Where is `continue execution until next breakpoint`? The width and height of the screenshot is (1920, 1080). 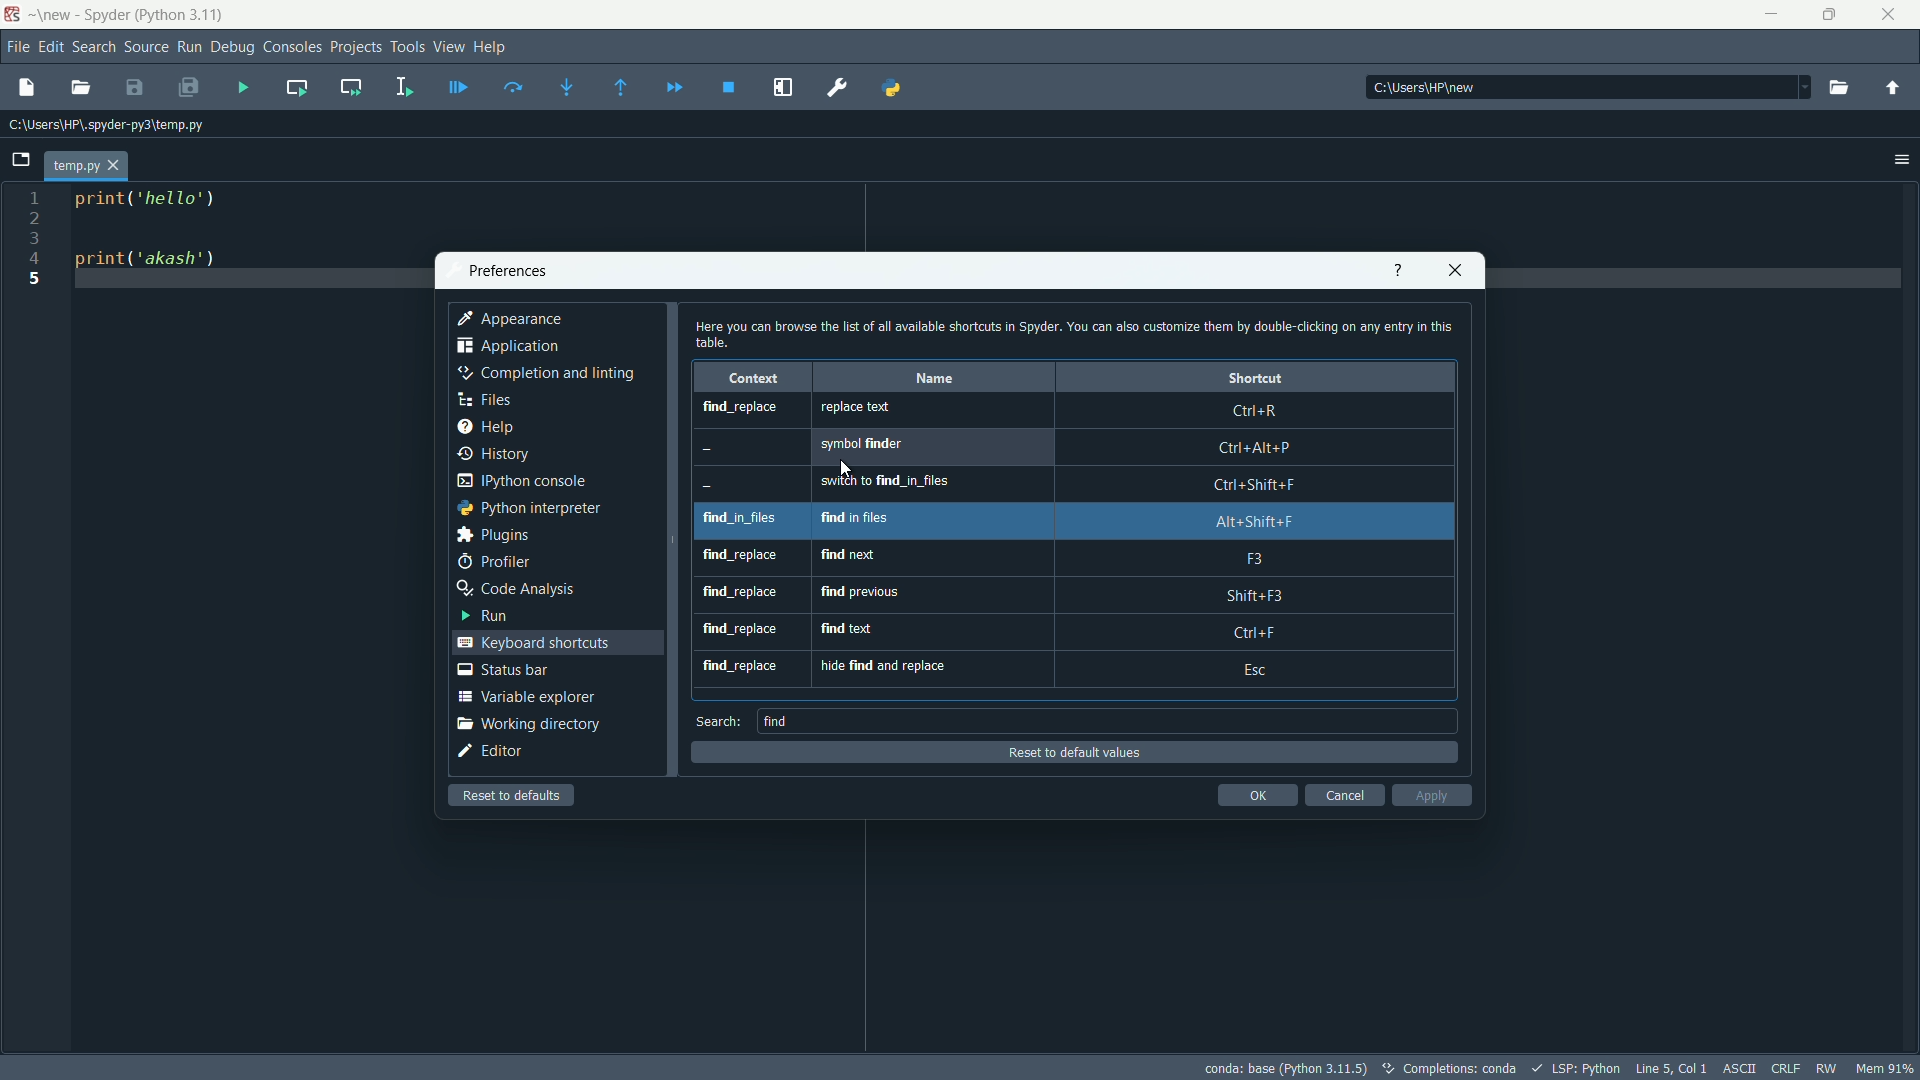 continue execution until next breakpoint is located at coordinates (676, 88).